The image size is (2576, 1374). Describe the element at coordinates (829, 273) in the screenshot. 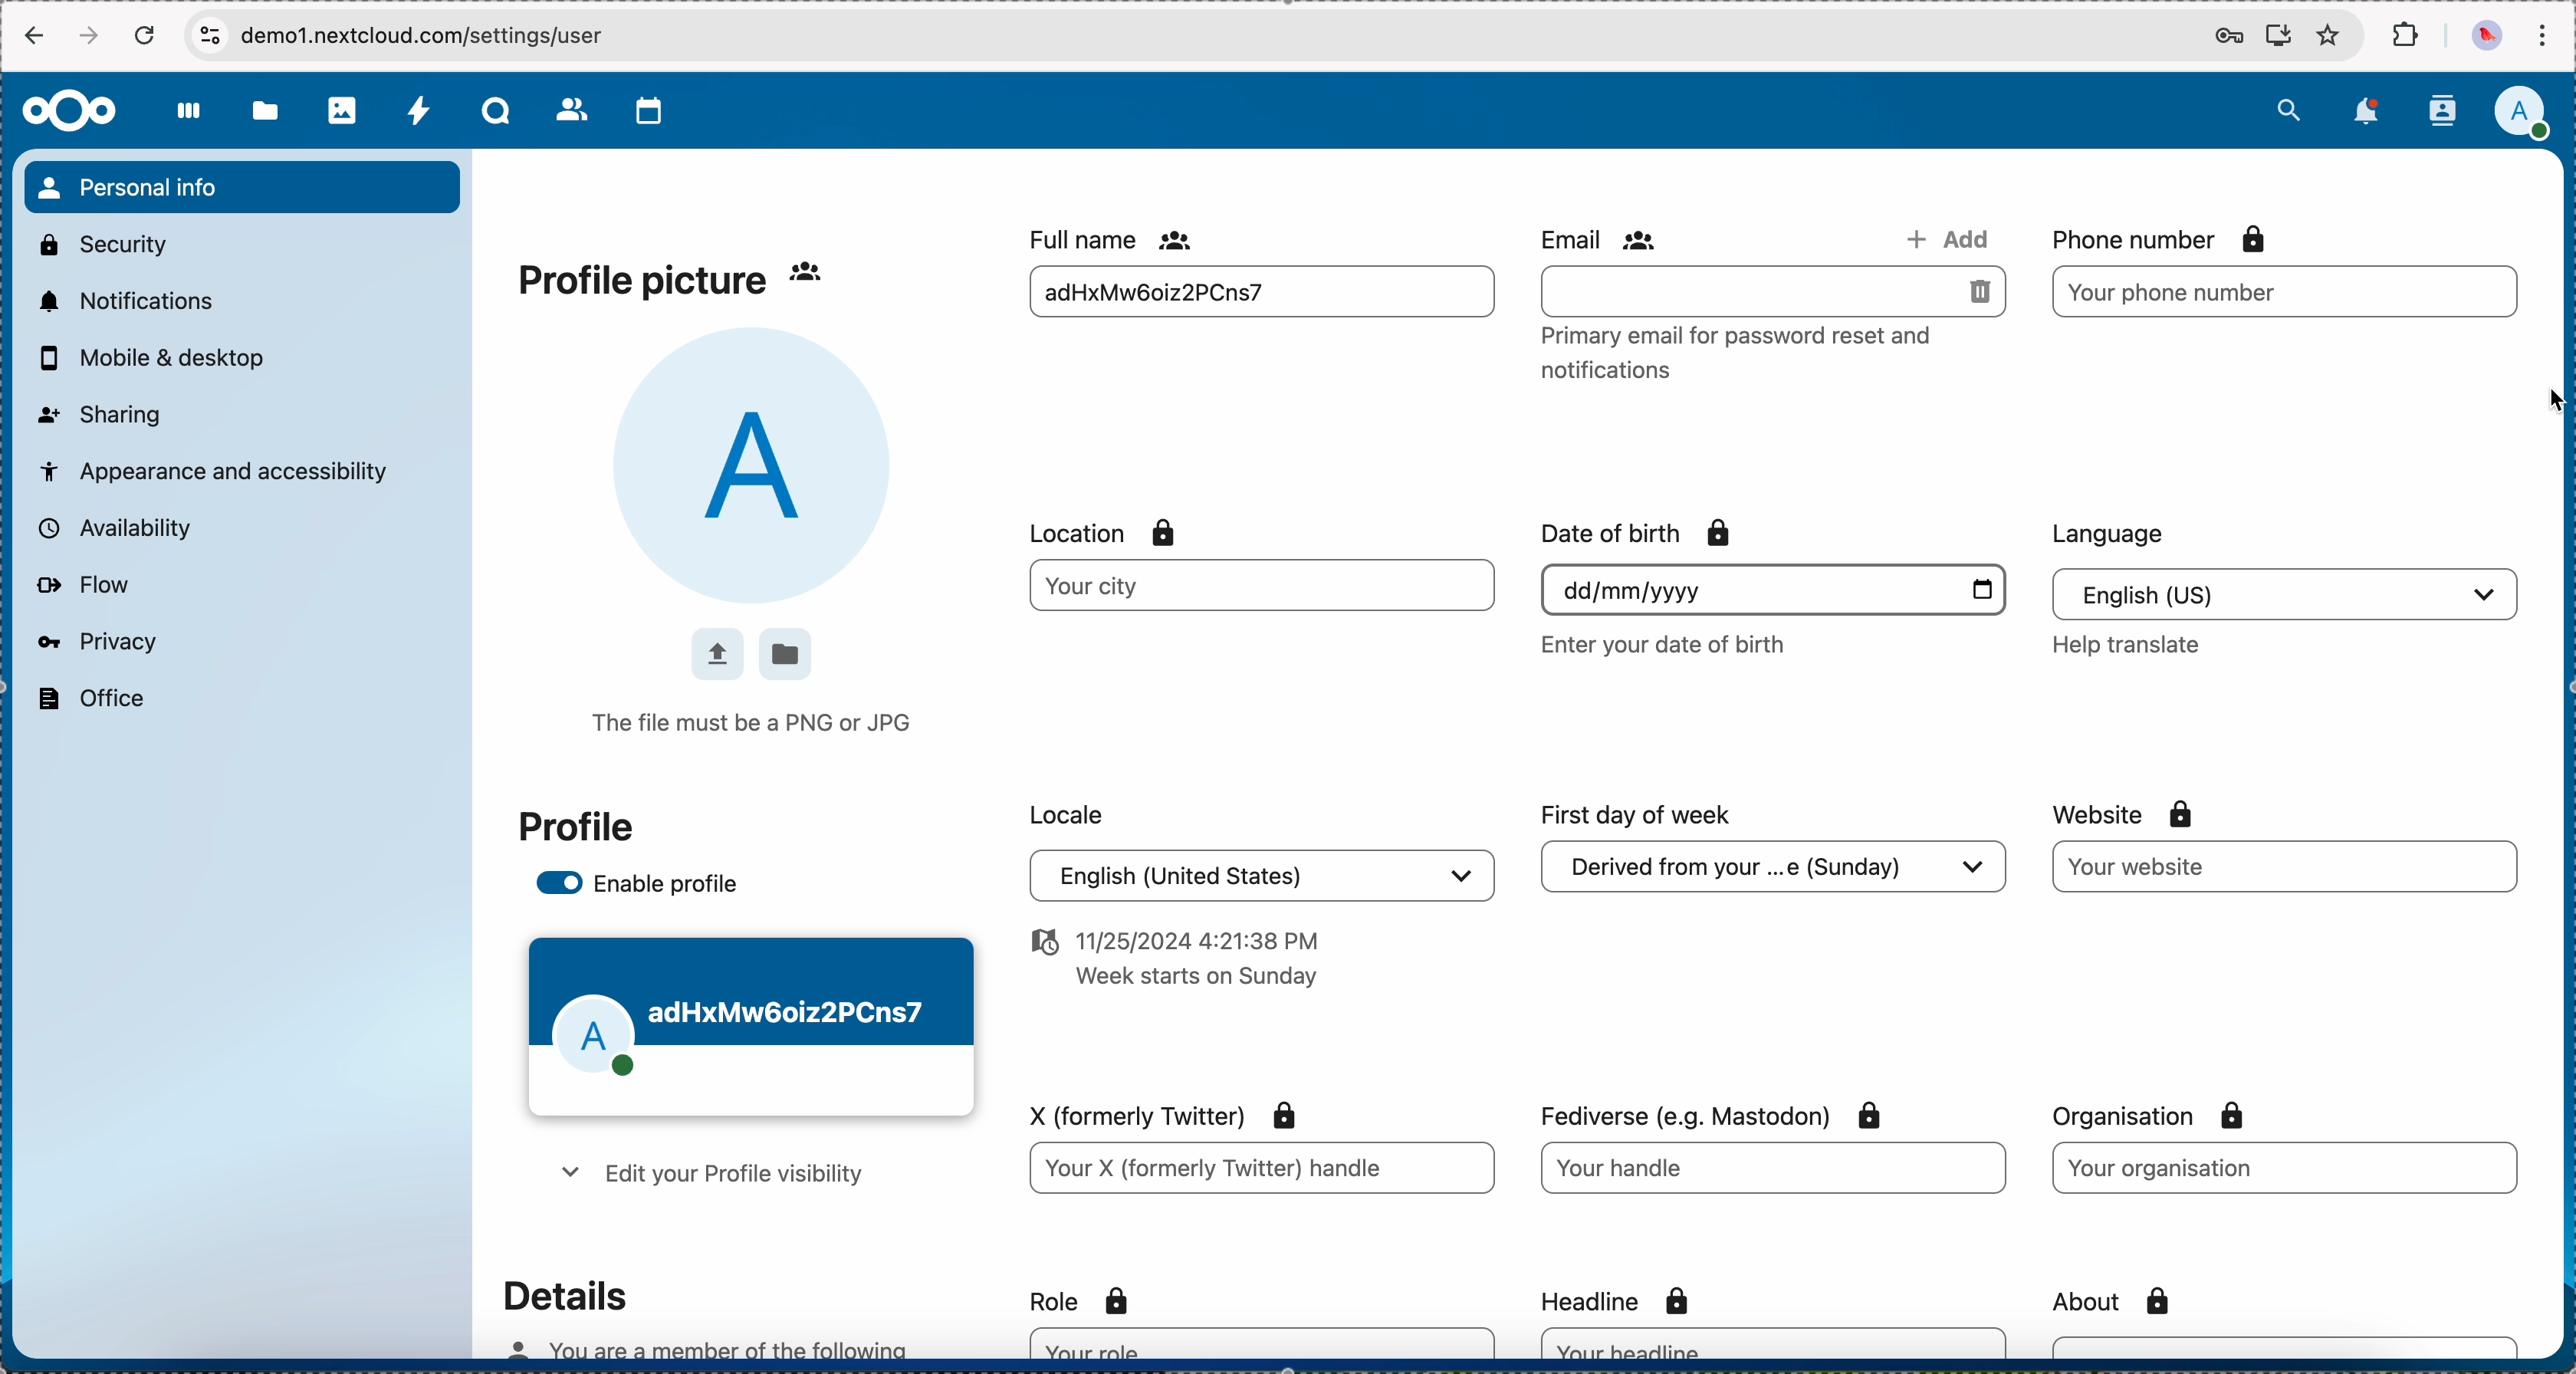

I see `user` at that location.